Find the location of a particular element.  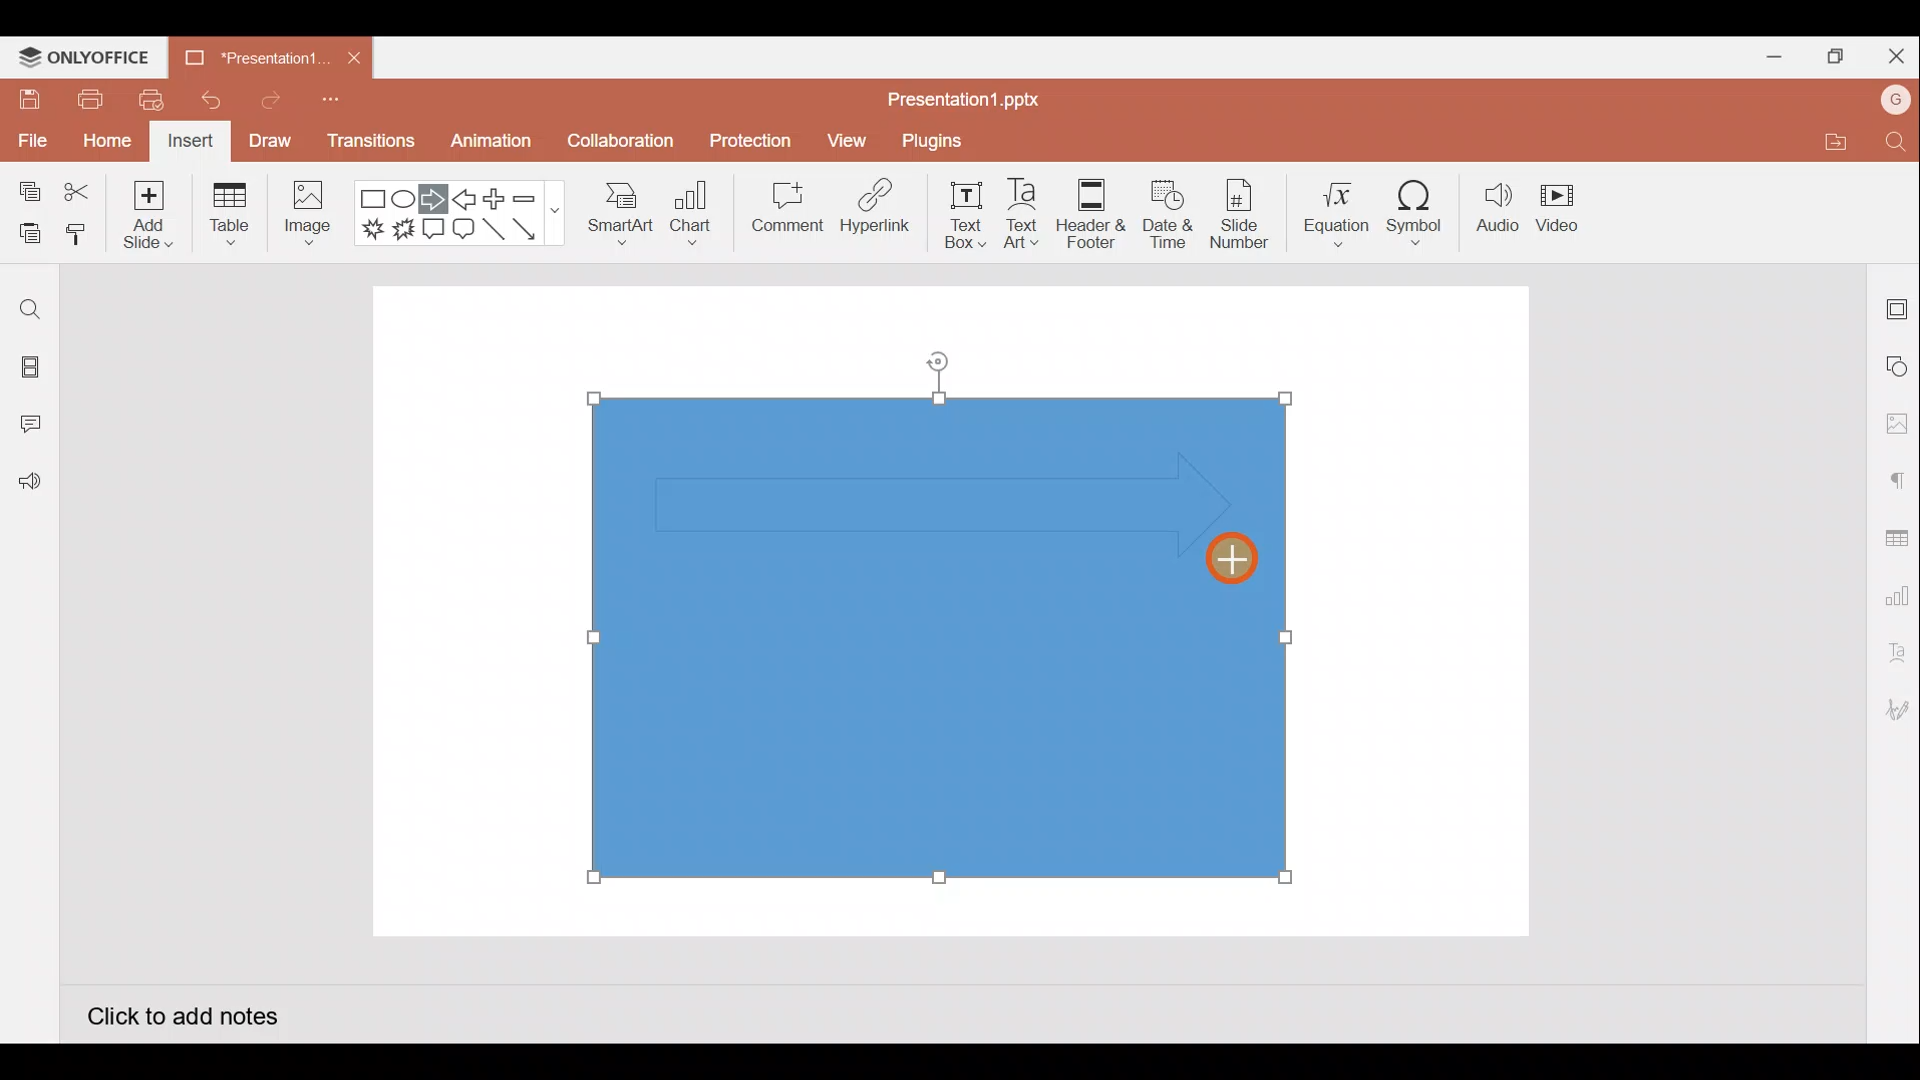

Arrow is located at coordinates (536, 229).